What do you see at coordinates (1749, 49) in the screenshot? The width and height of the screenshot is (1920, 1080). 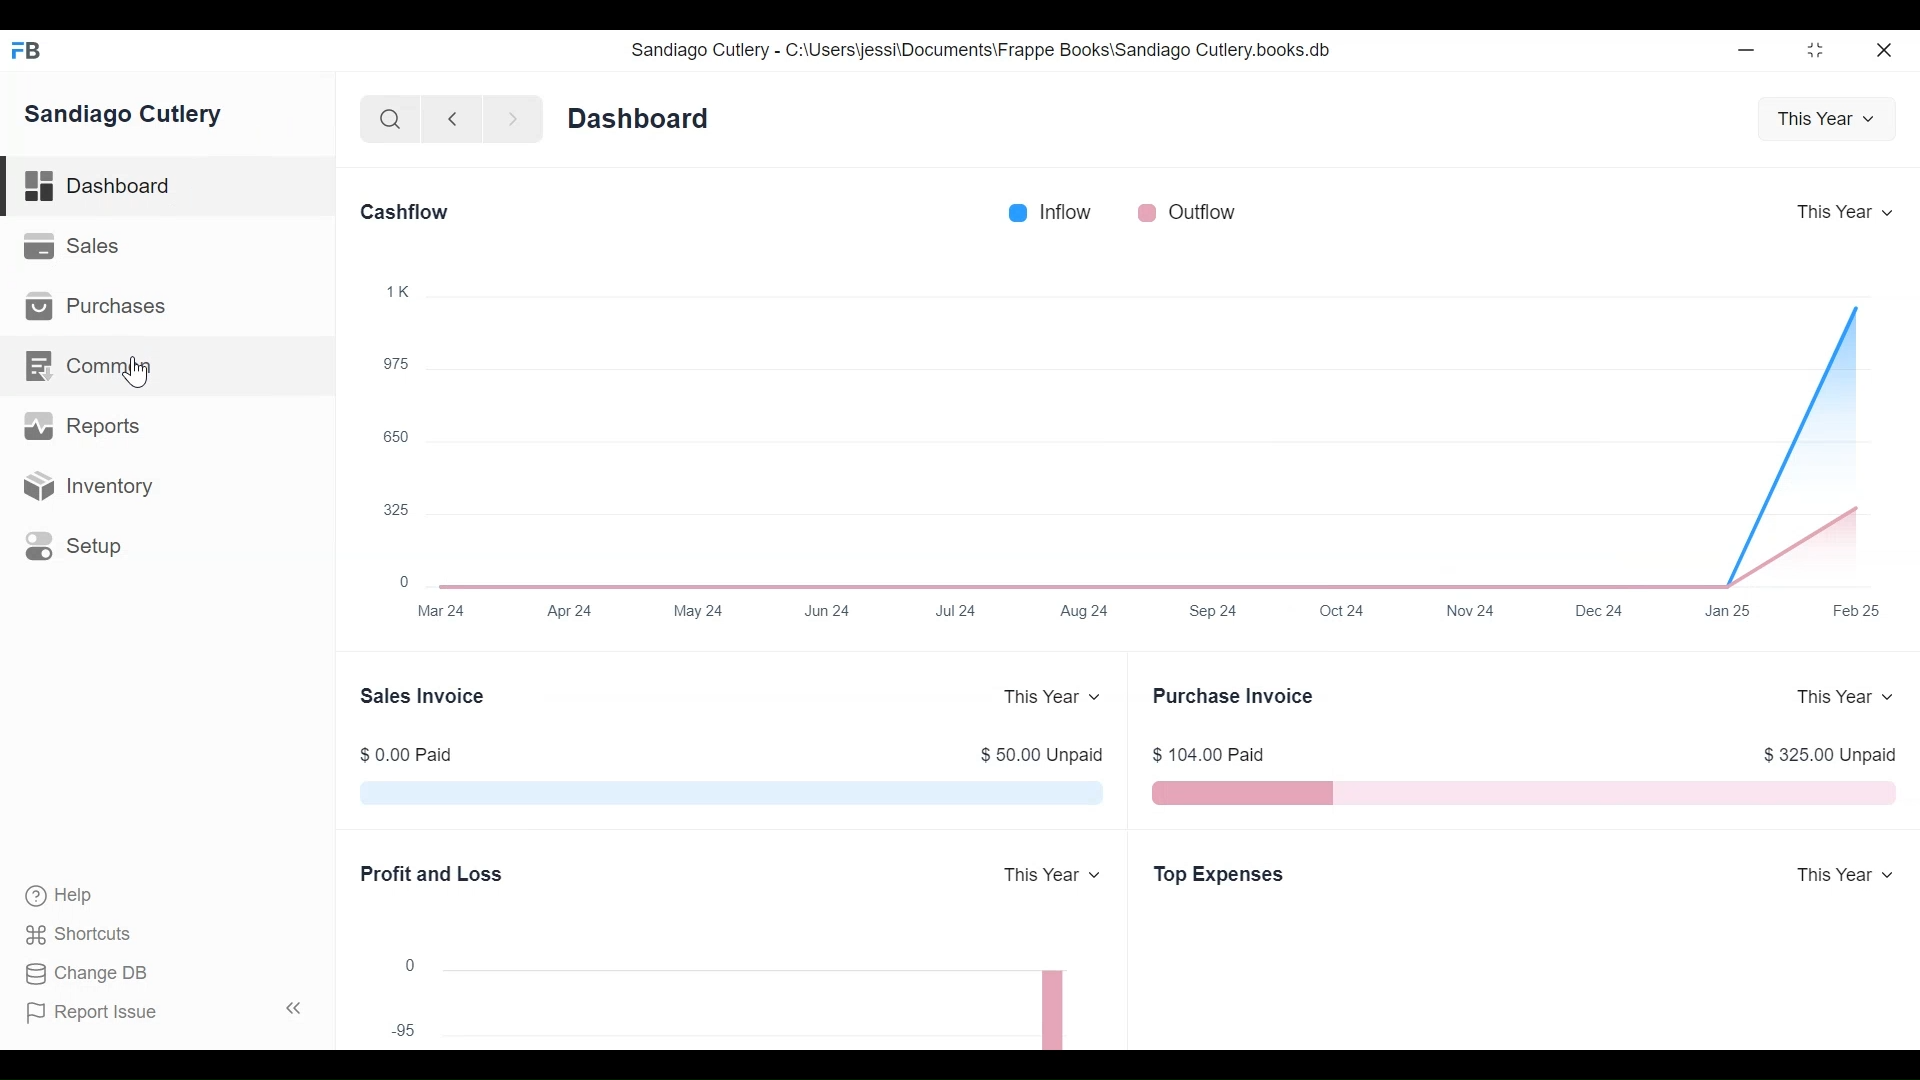 I see `Minimize` at bounding box center [1749, 49].